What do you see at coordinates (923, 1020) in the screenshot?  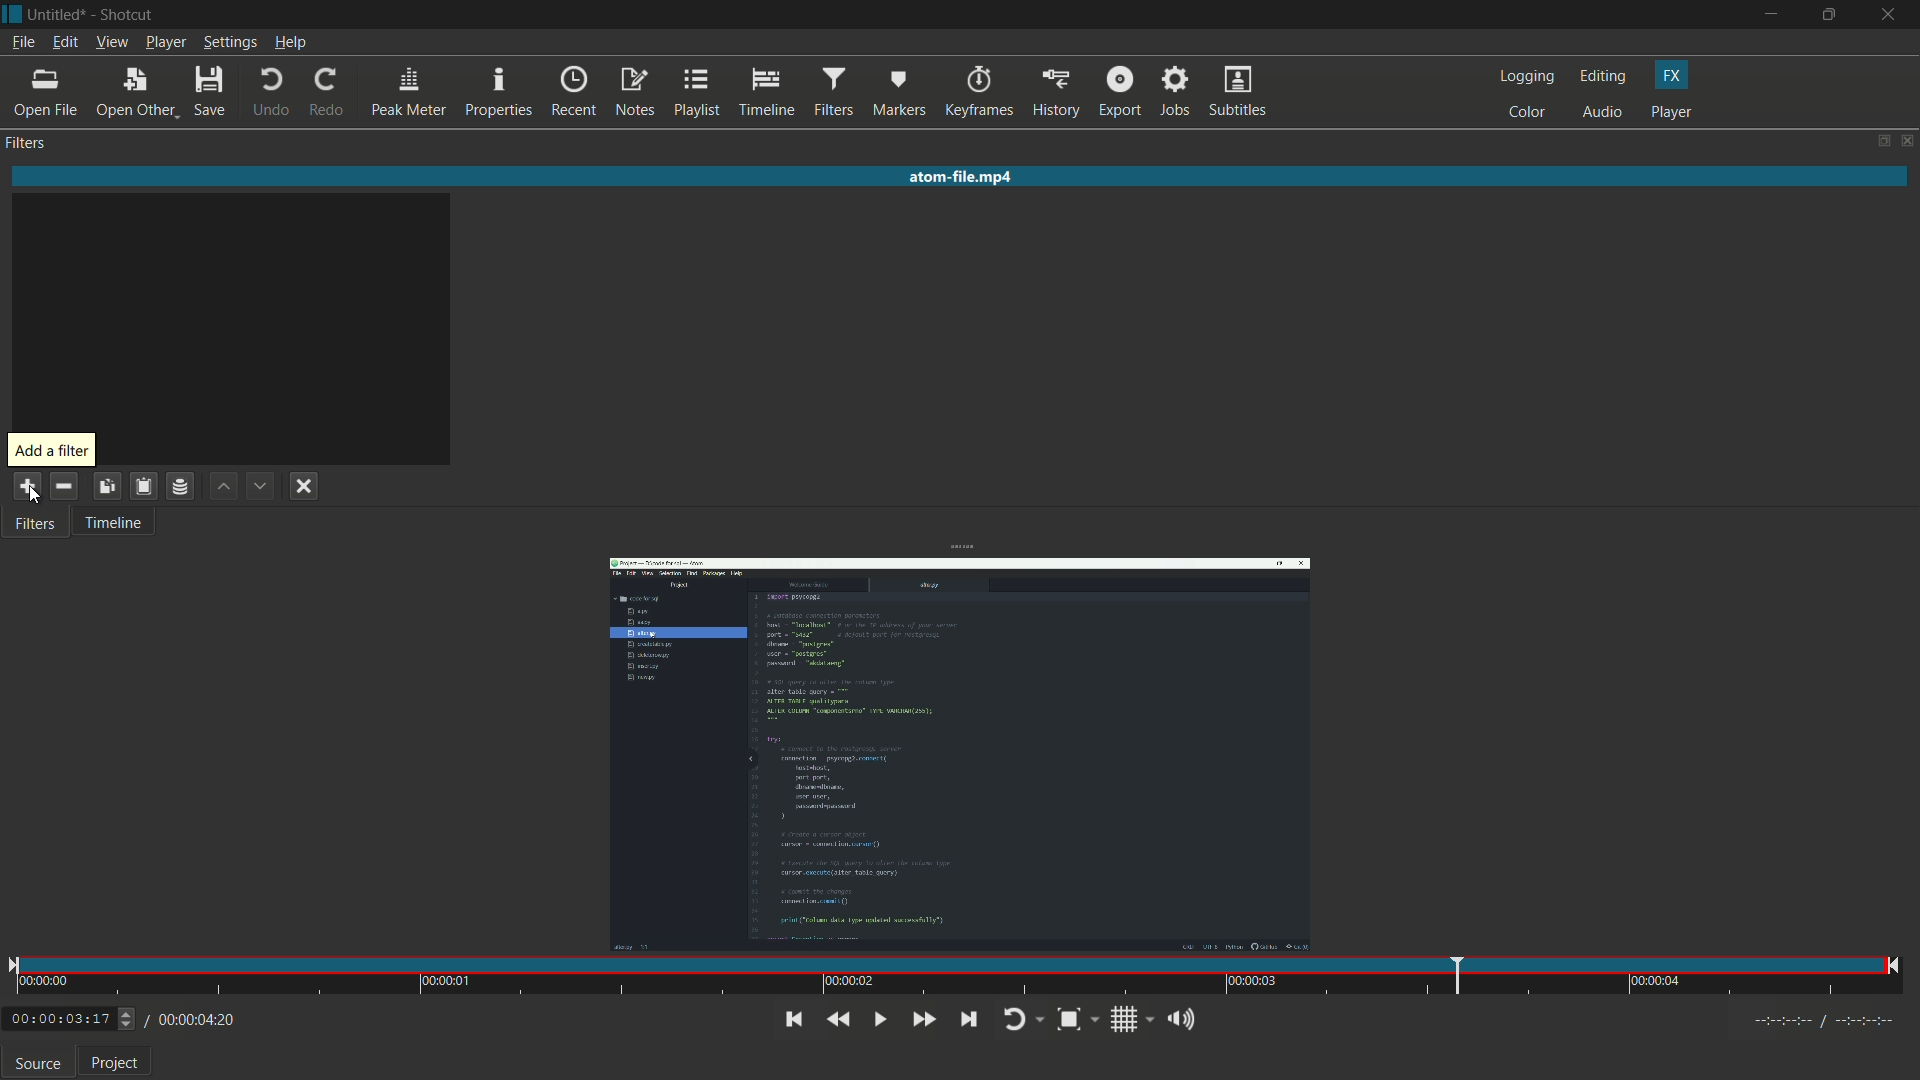 I see `quickly play forward` at bounding box center [923, 1020].